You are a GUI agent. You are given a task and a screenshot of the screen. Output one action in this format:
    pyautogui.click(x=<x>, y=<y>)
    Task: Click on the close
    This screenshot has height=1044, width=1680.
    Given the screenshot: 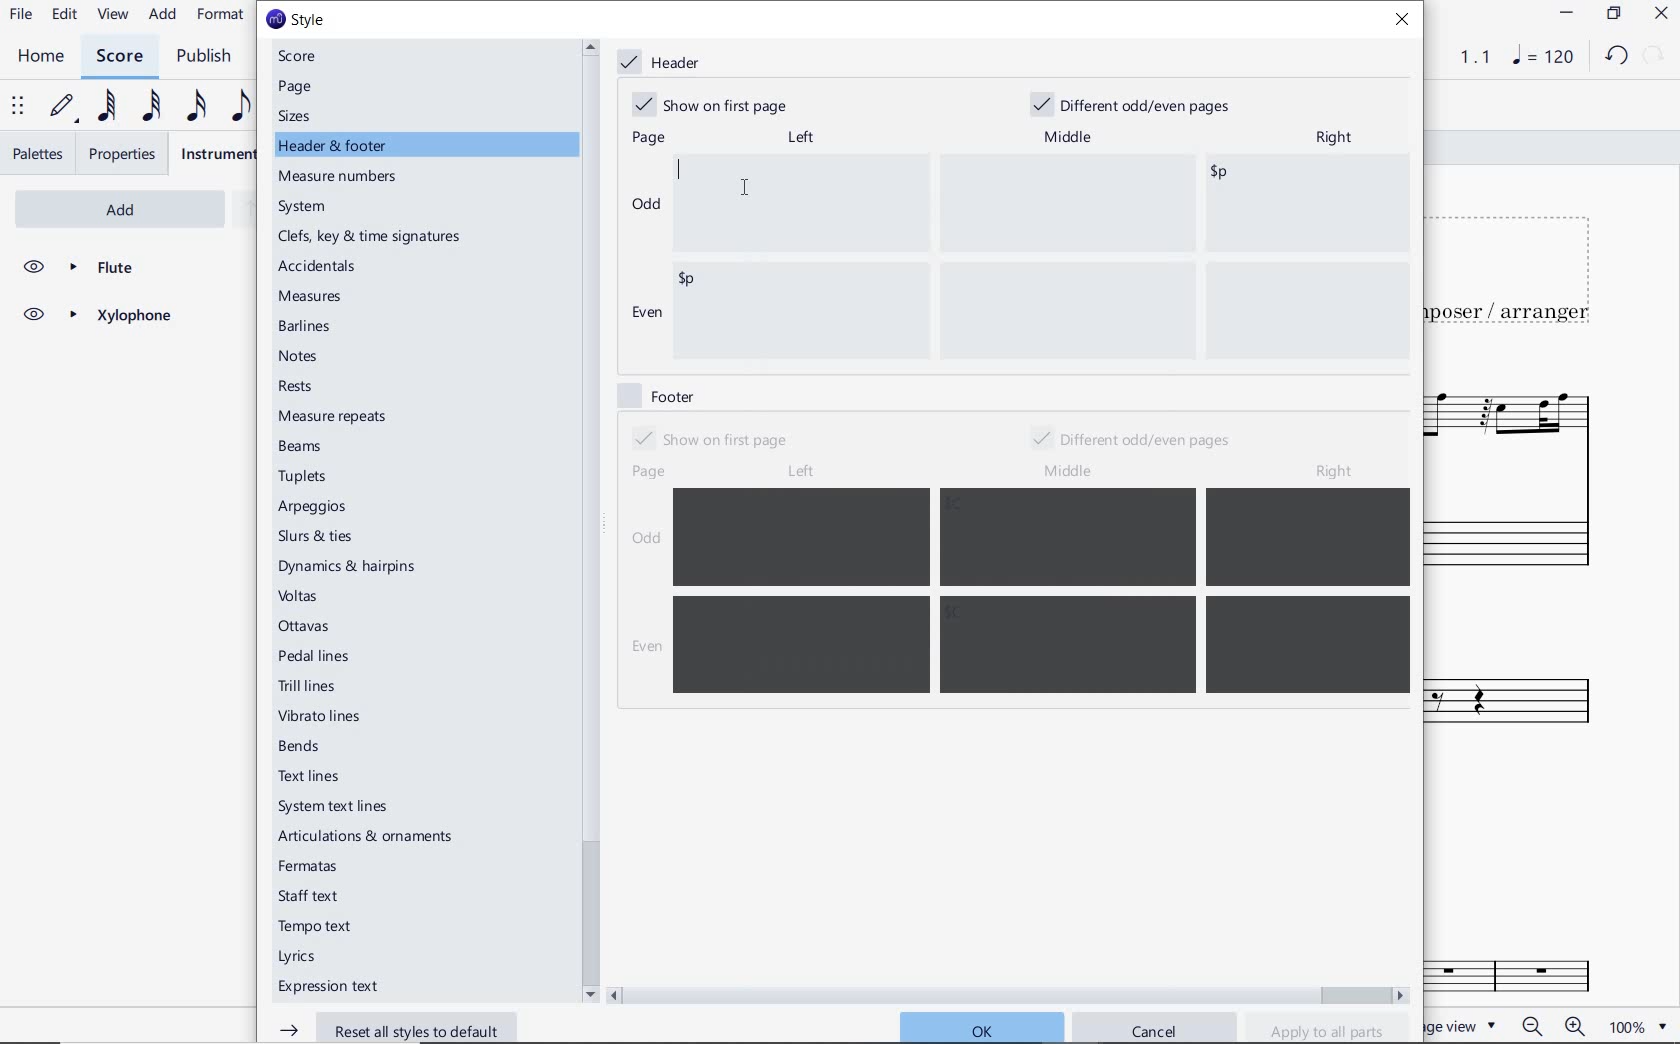 What is the action you would take?
    pyautogui.click(x=1407, y=22)
    